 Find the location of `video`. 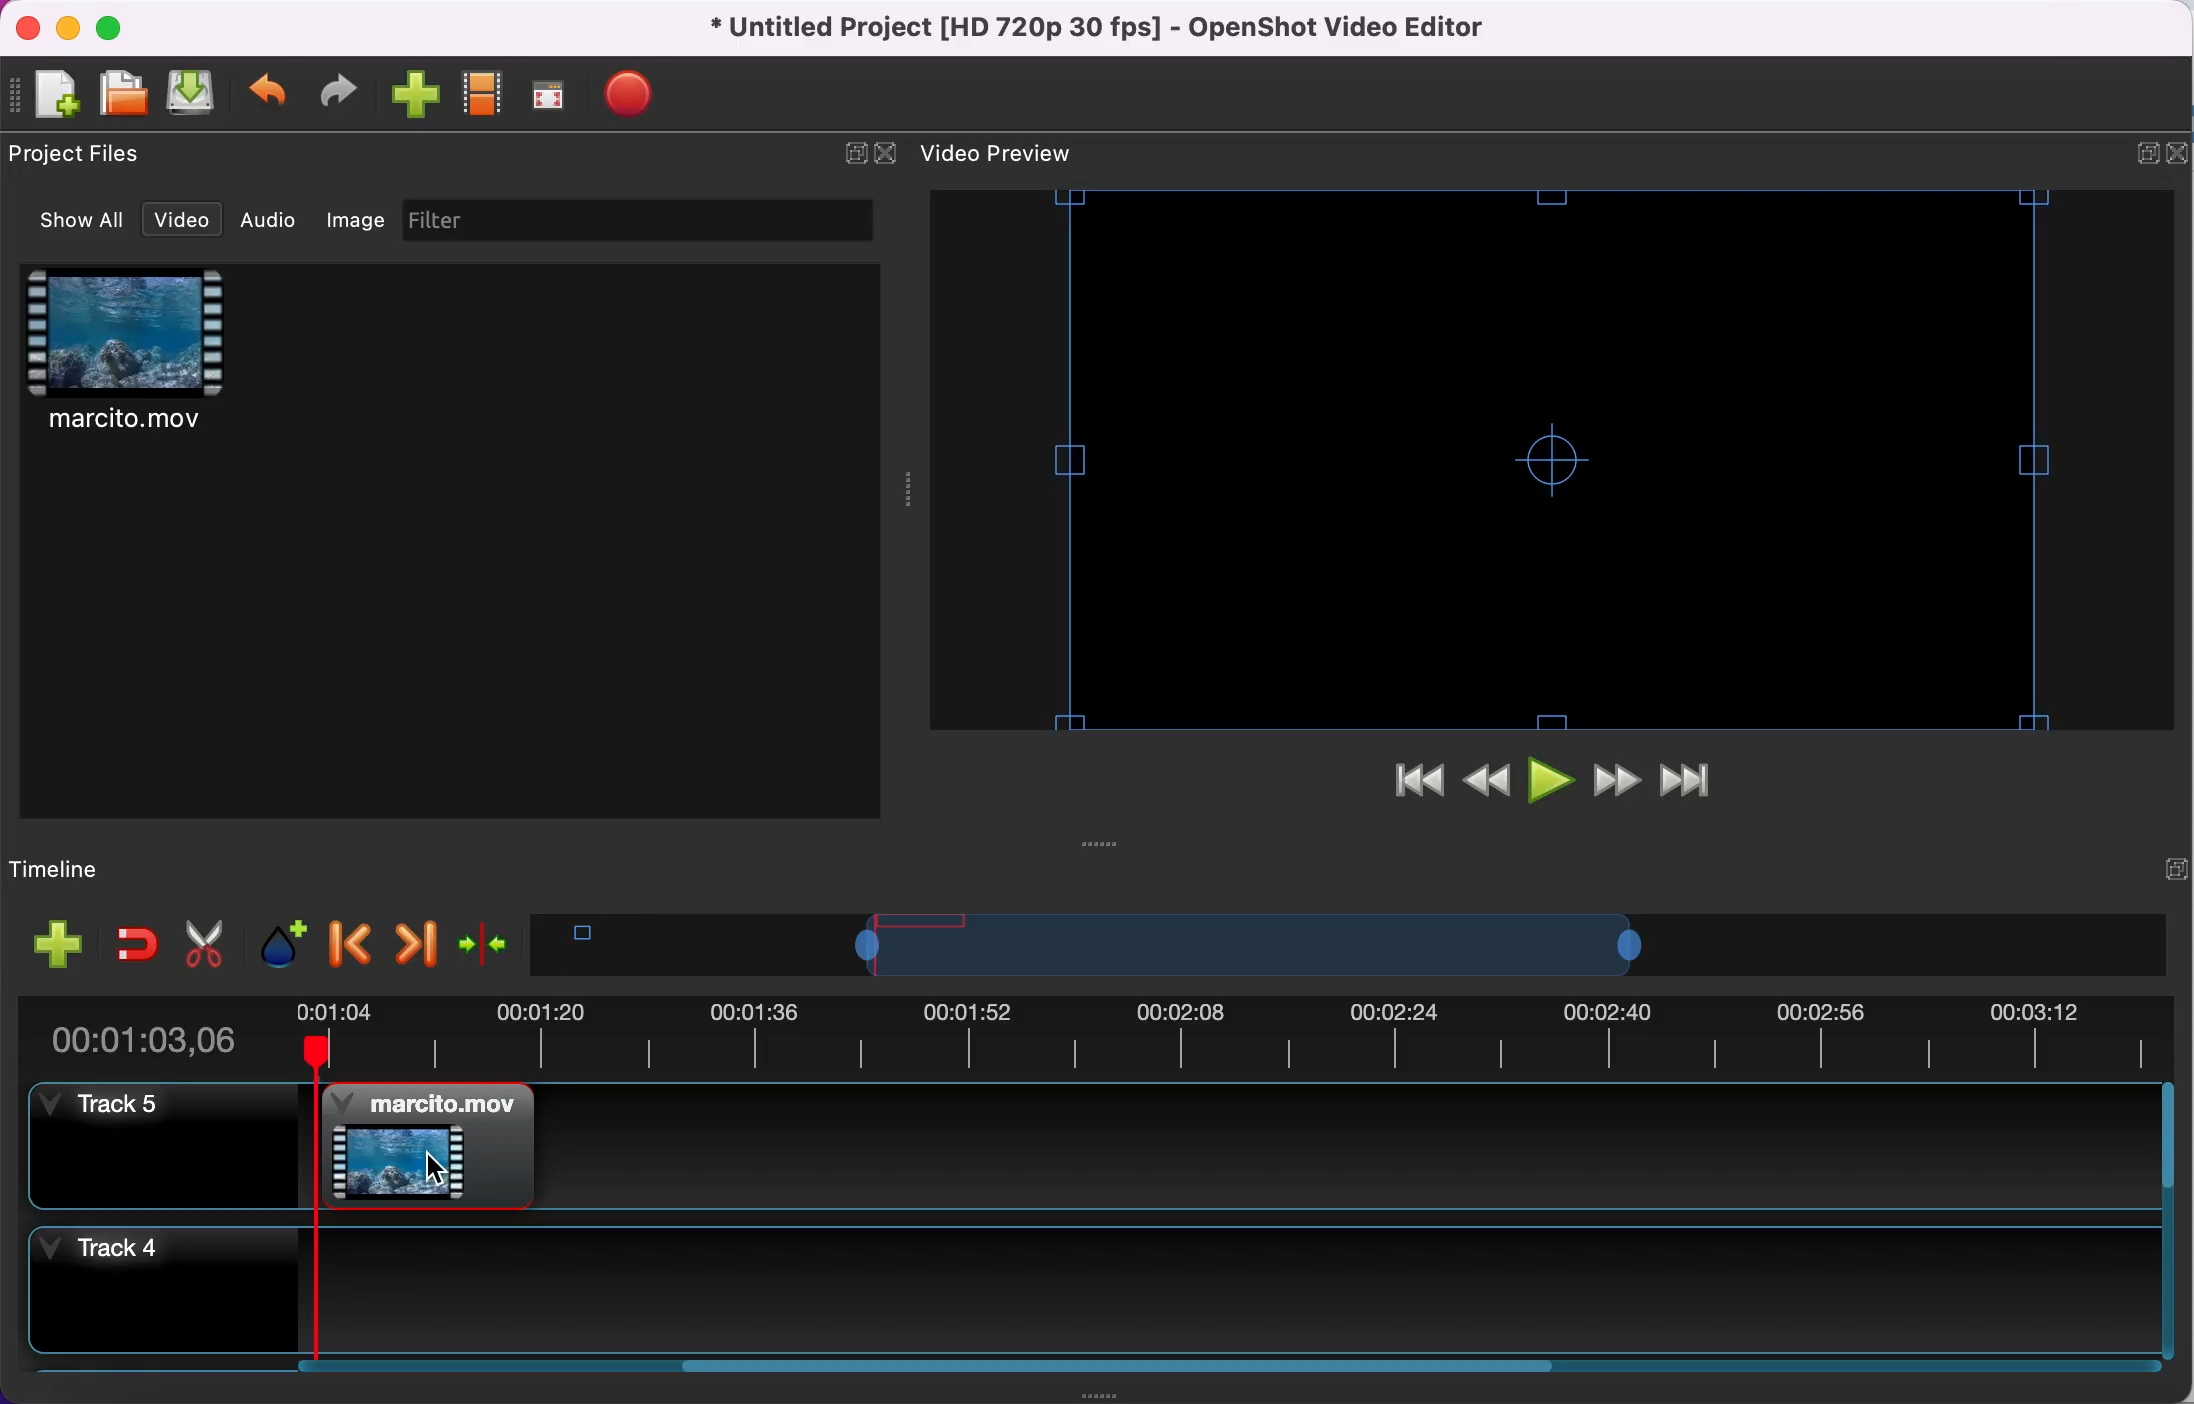

video is located at coordinates (182, 221).